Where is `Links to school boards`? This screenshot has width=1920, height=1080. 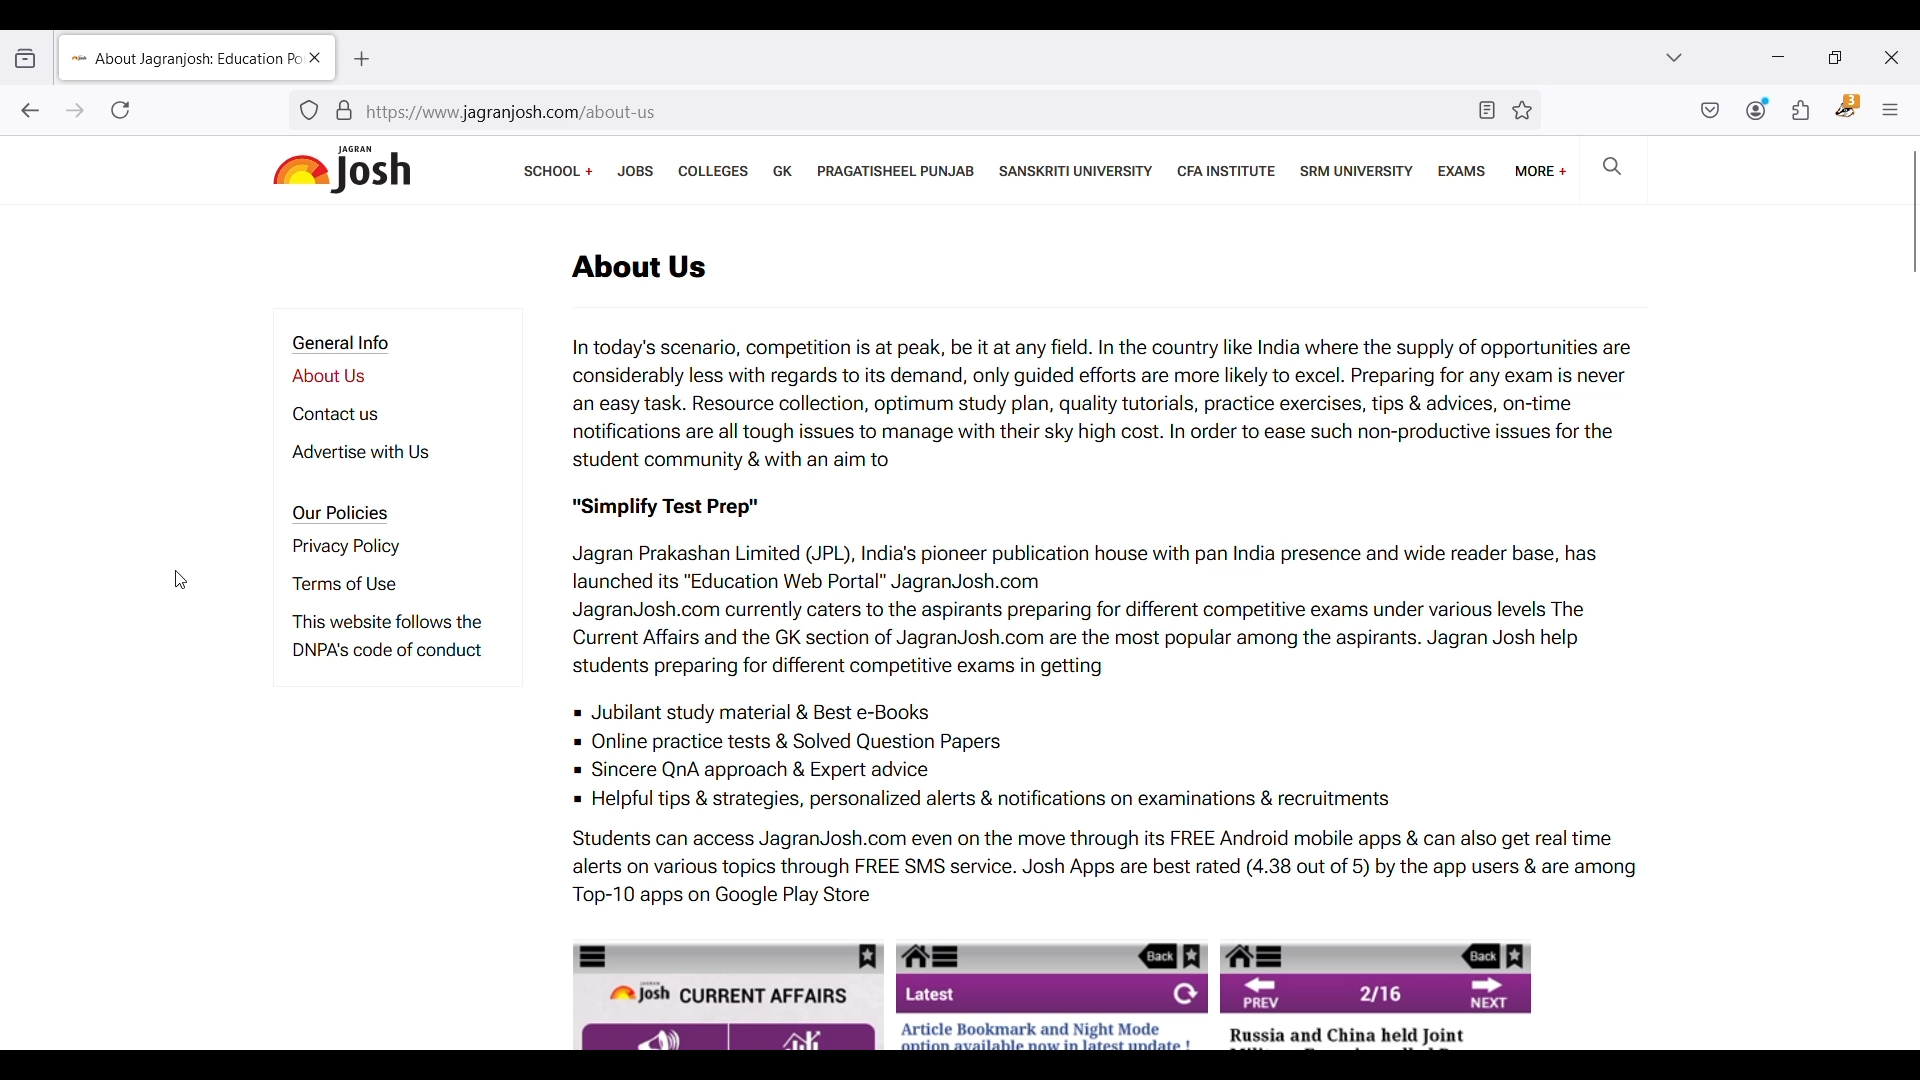
Links to school boards is located at coordinates (558, 170).